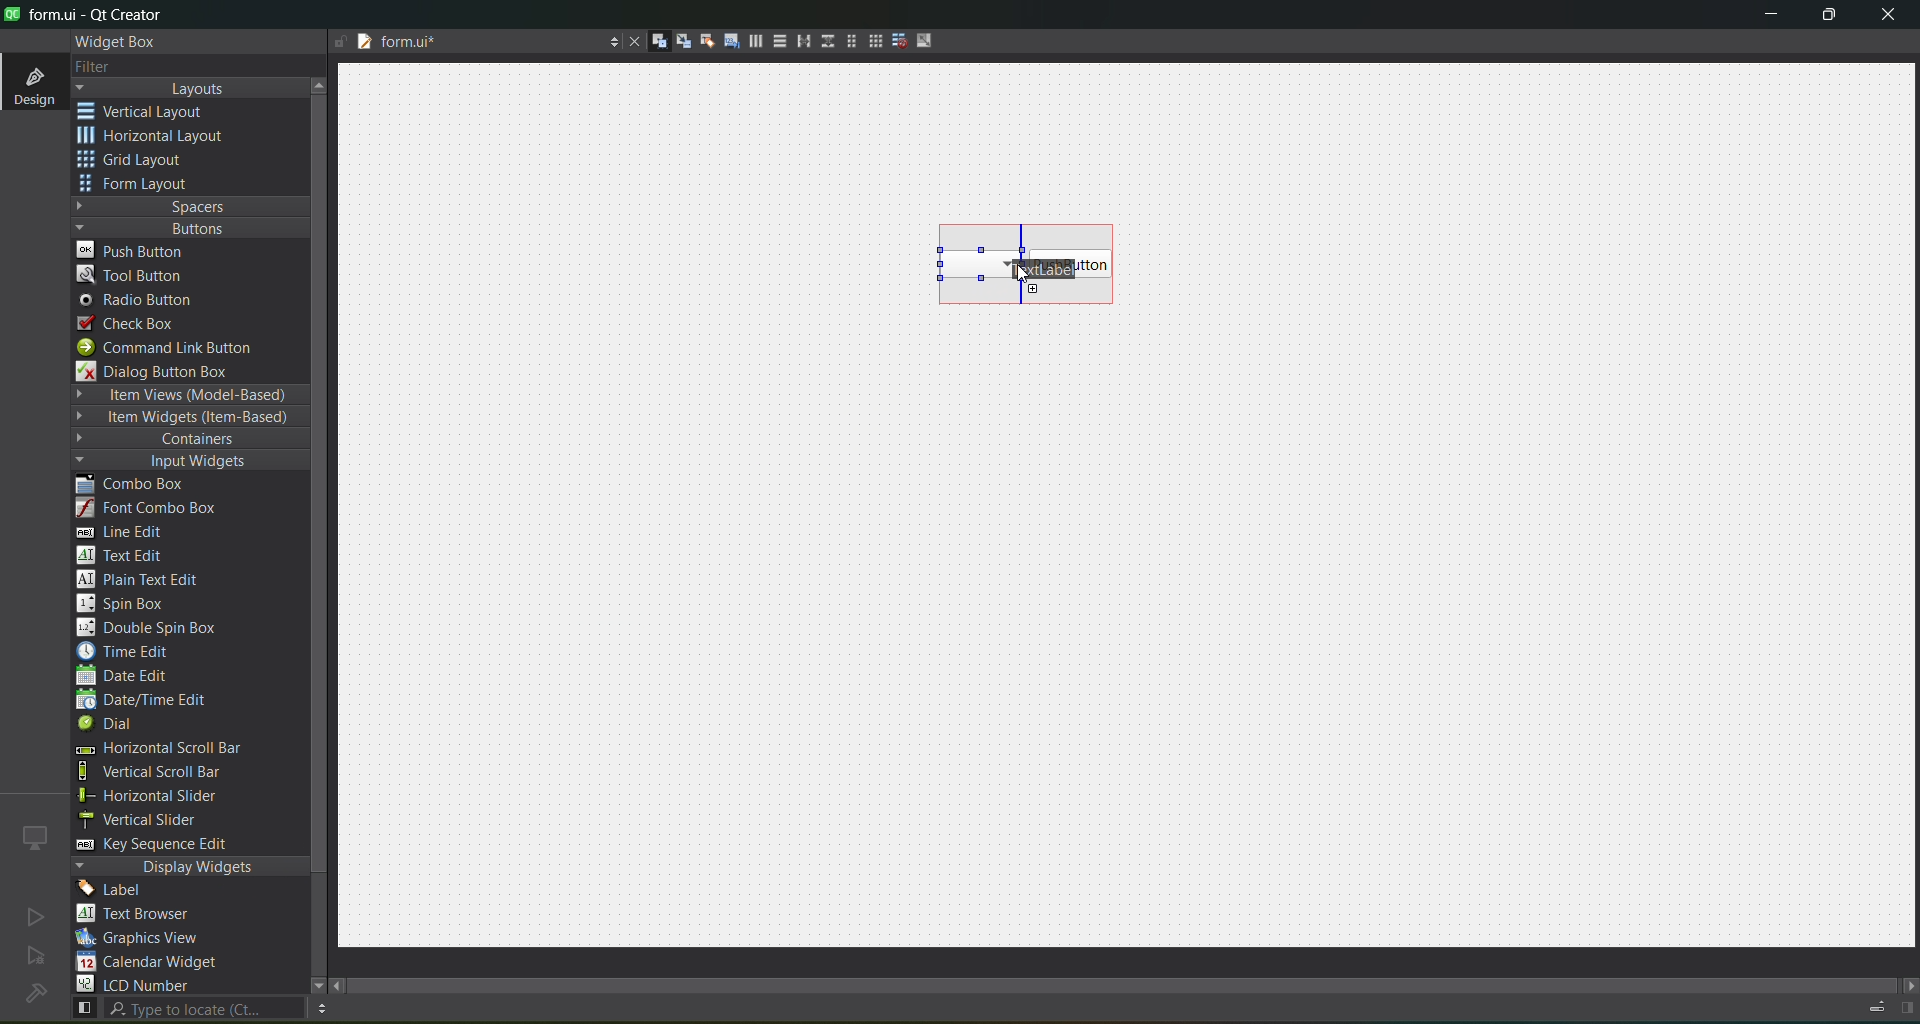 Image resolution: width=1920 pixels, height=1024 pixels. What do you see at coordinates (845, 41) in the screenshot?
I see `layout in a form` at bounding box center [845, 41].